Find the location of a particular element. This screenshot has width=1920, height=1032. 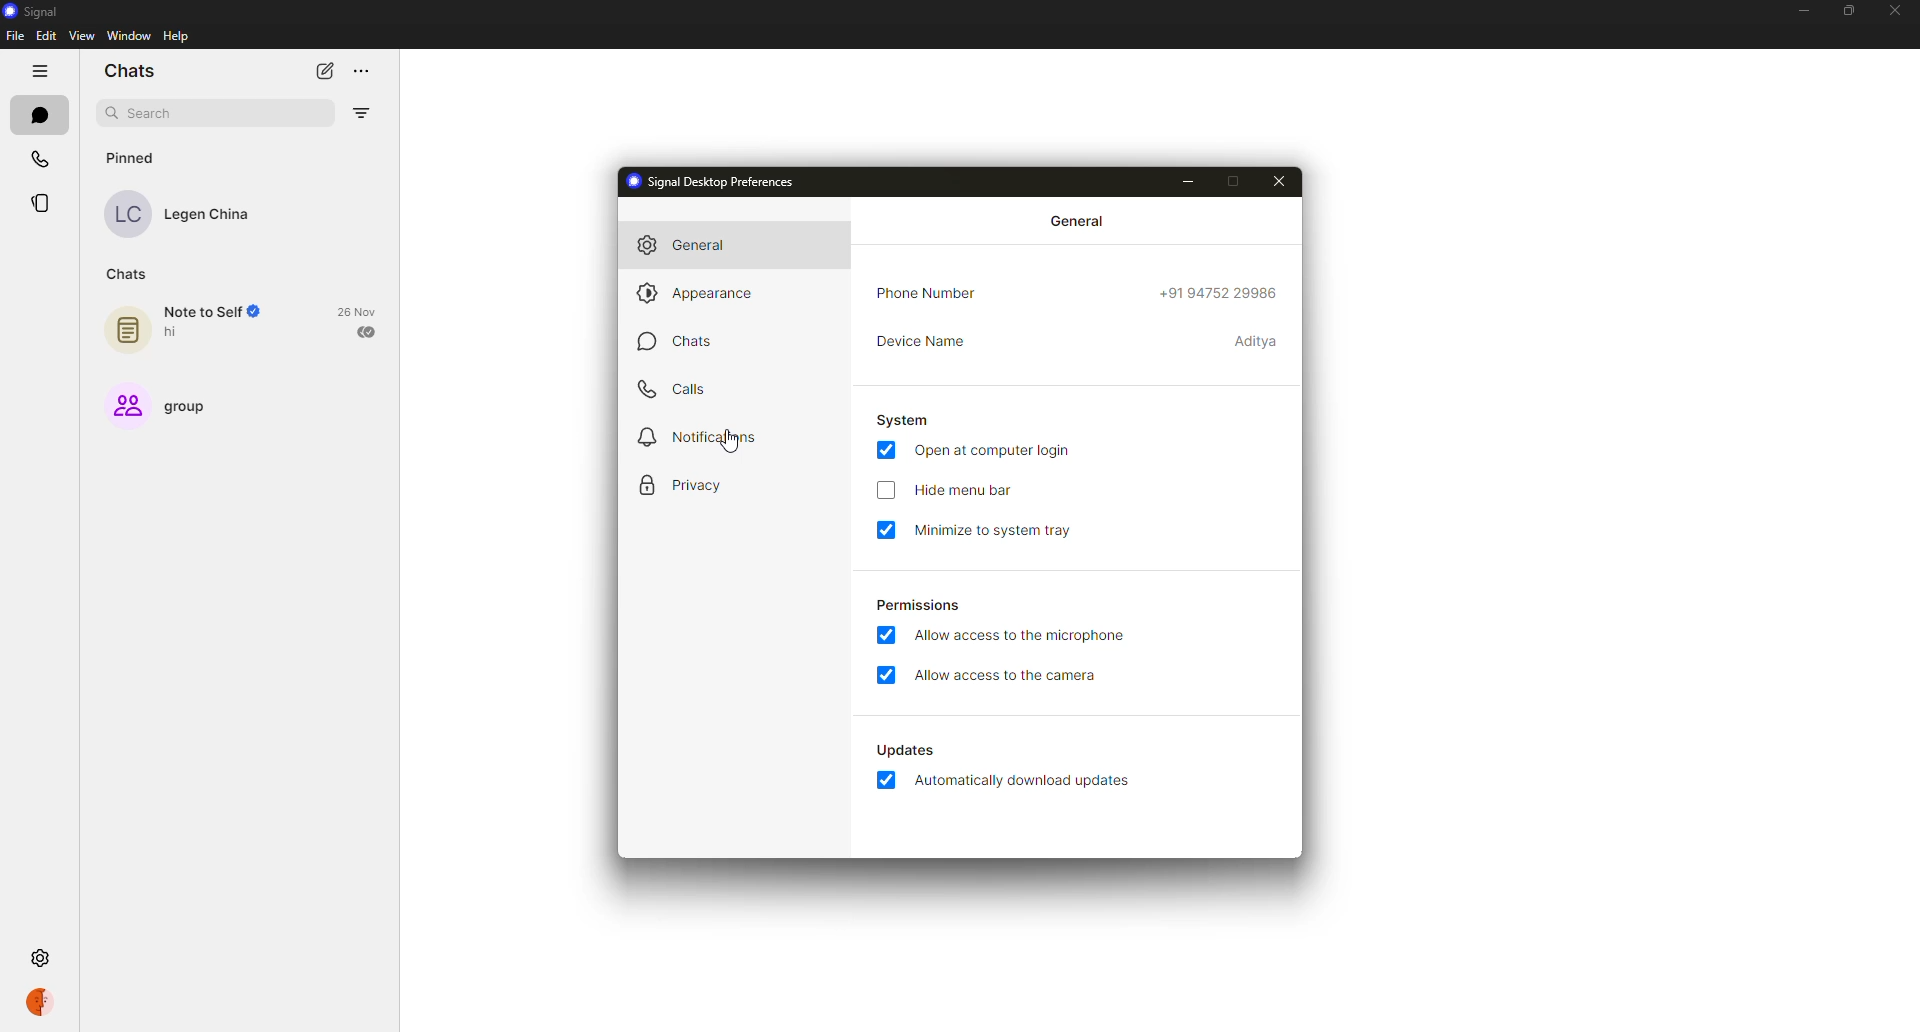

pinned is located at coordinates (133, 158).